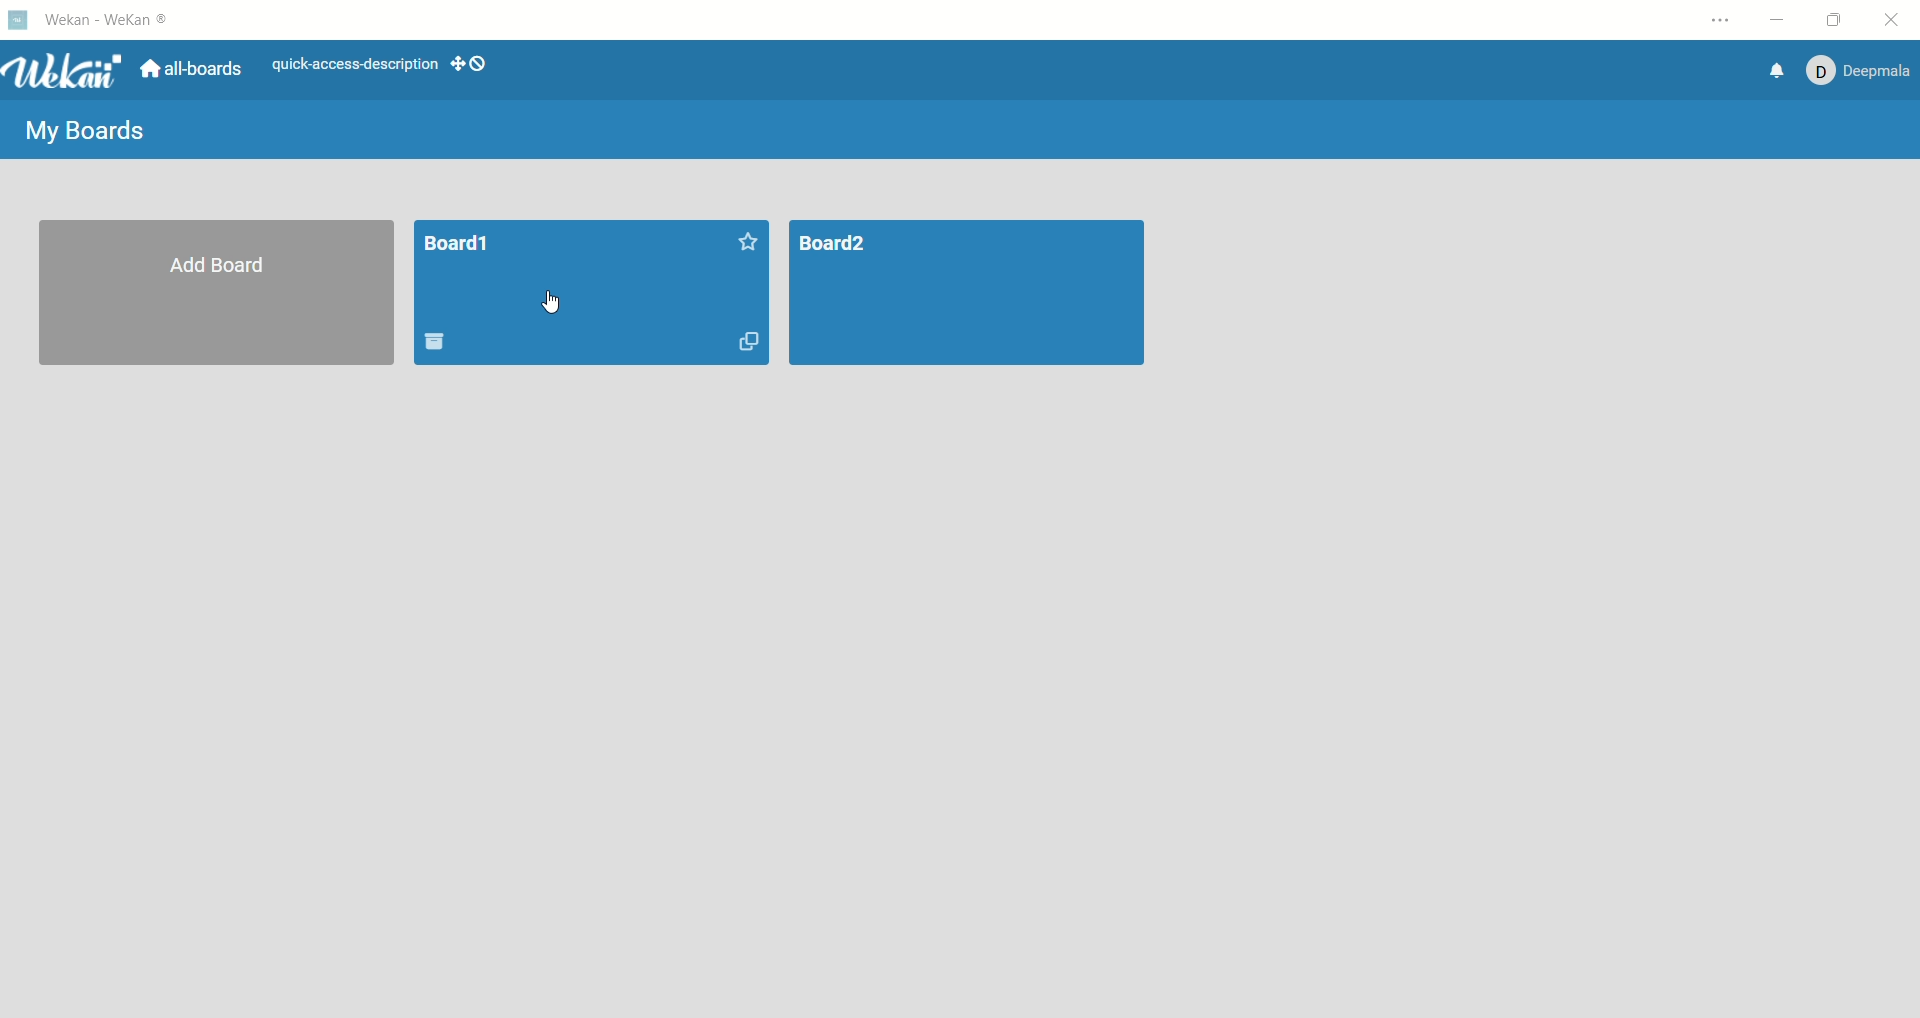 This screenshot has height=1018, width=1920. Describe the element at coordinates (355, 65) in the screenshot. I see `text` at that location.